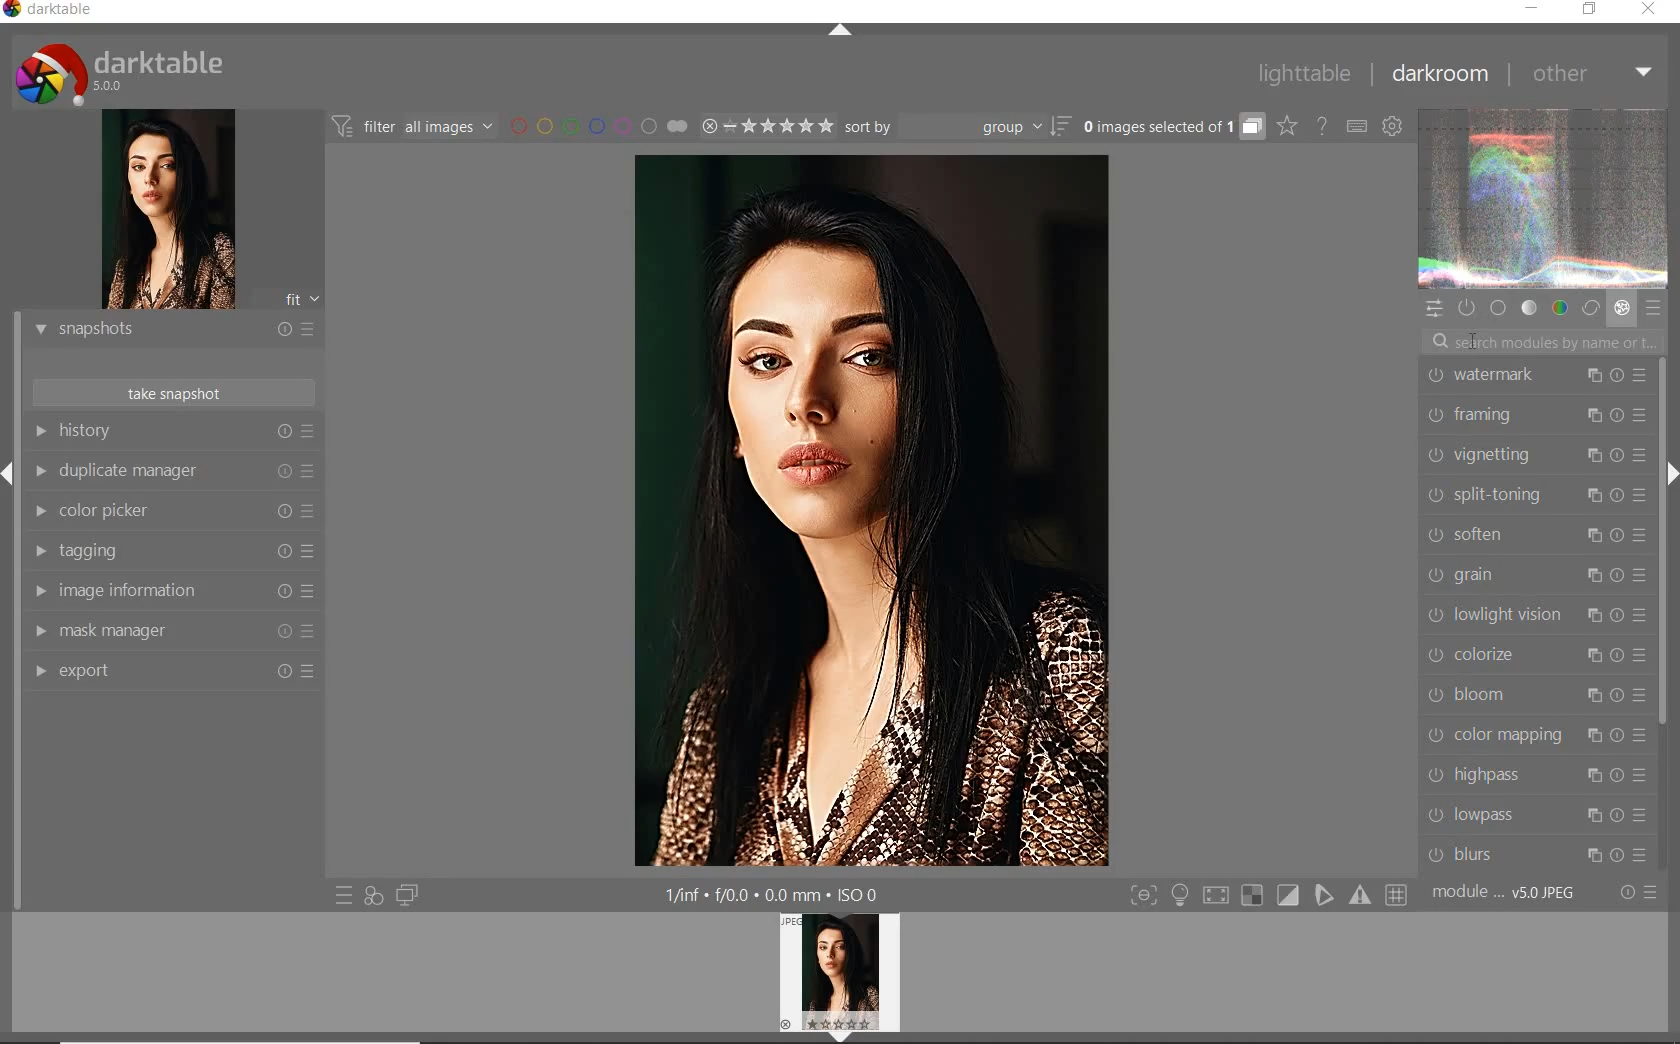 Image resolution: width=1680 pixels, height=1044 pixels. What do you see at coordinates (777, 896) in the screenshot?
I see `other display information` at bounding box center [777, 896].